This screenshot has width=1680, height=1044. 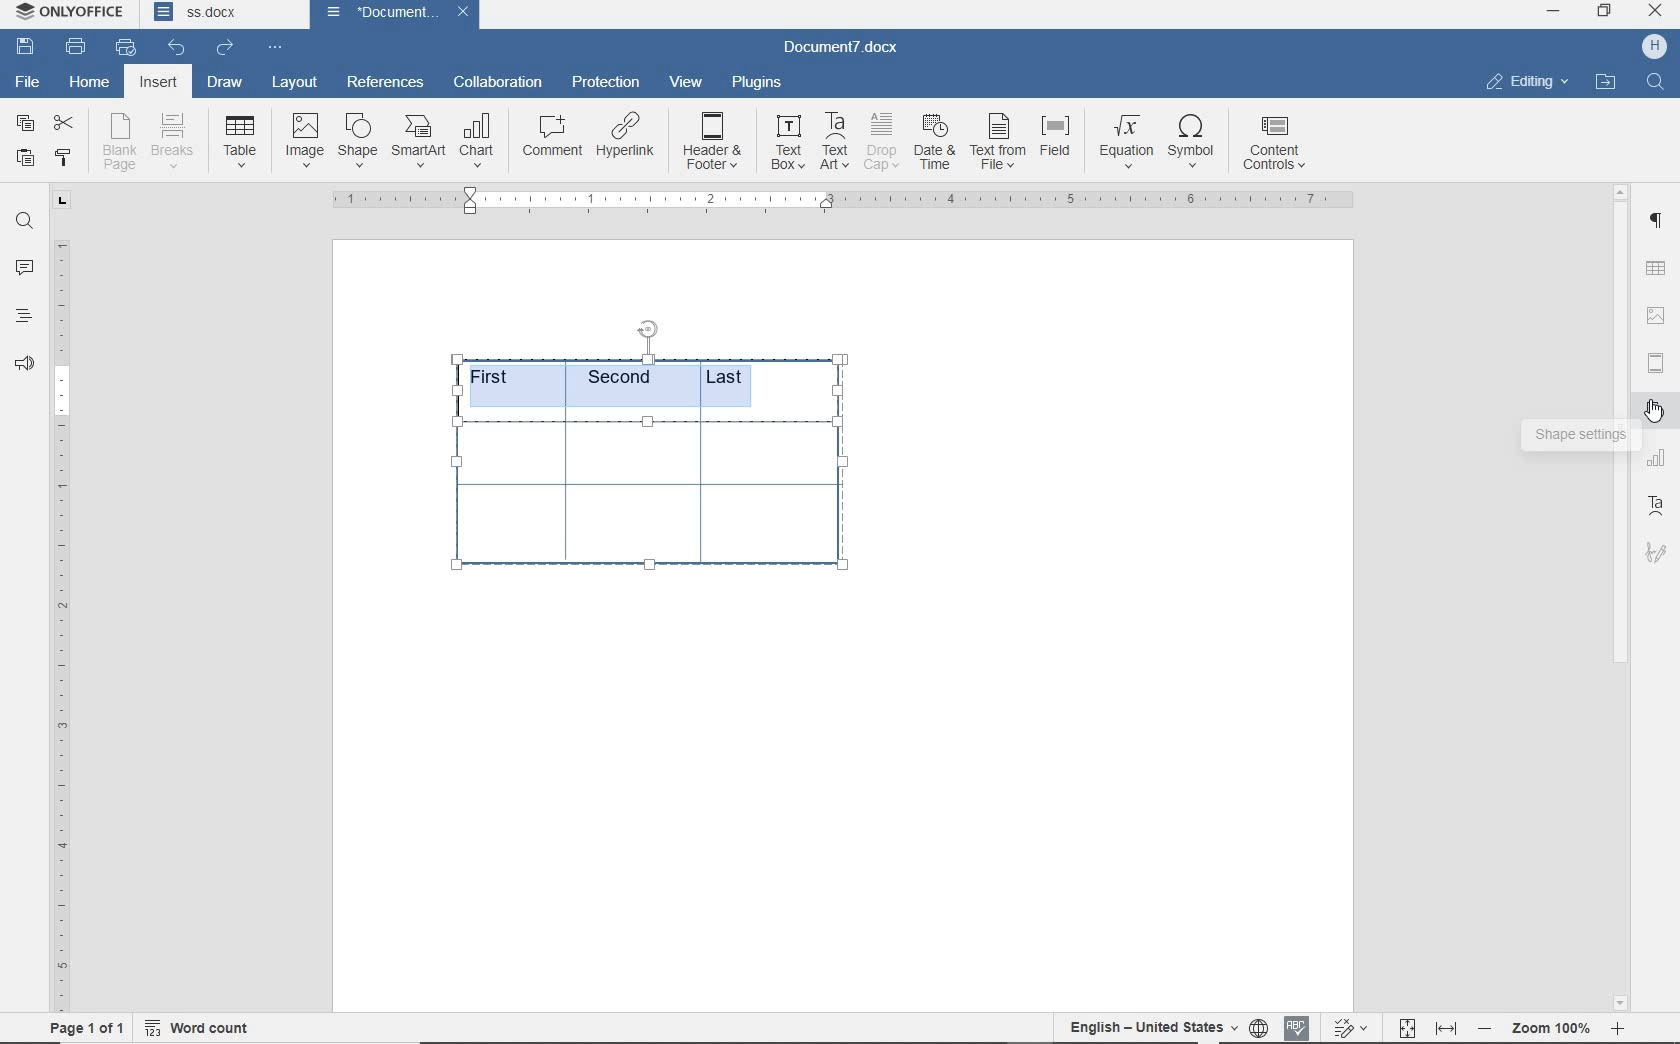 I want to click on cut, so click(x=64, y=125).